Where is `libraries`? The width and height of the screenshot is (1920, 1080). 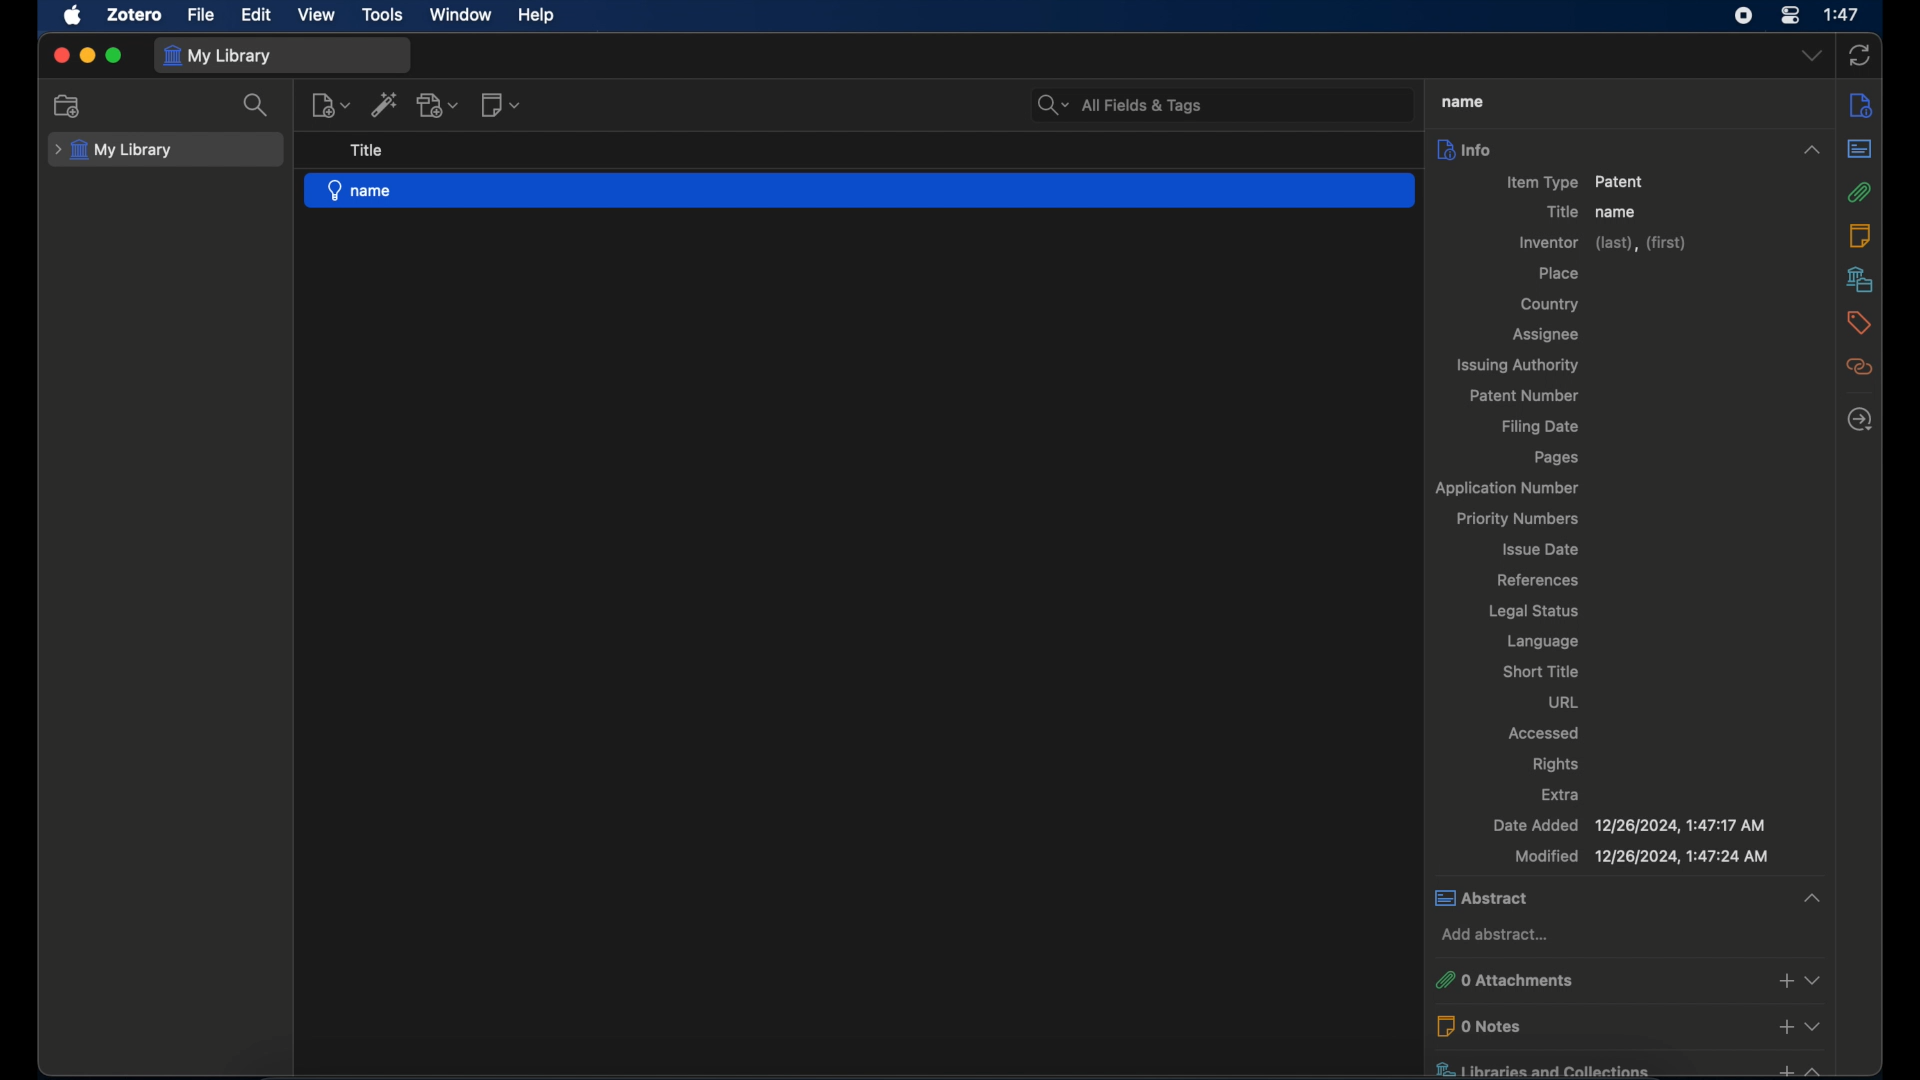 libraries is located at coordinates (1860, 279).